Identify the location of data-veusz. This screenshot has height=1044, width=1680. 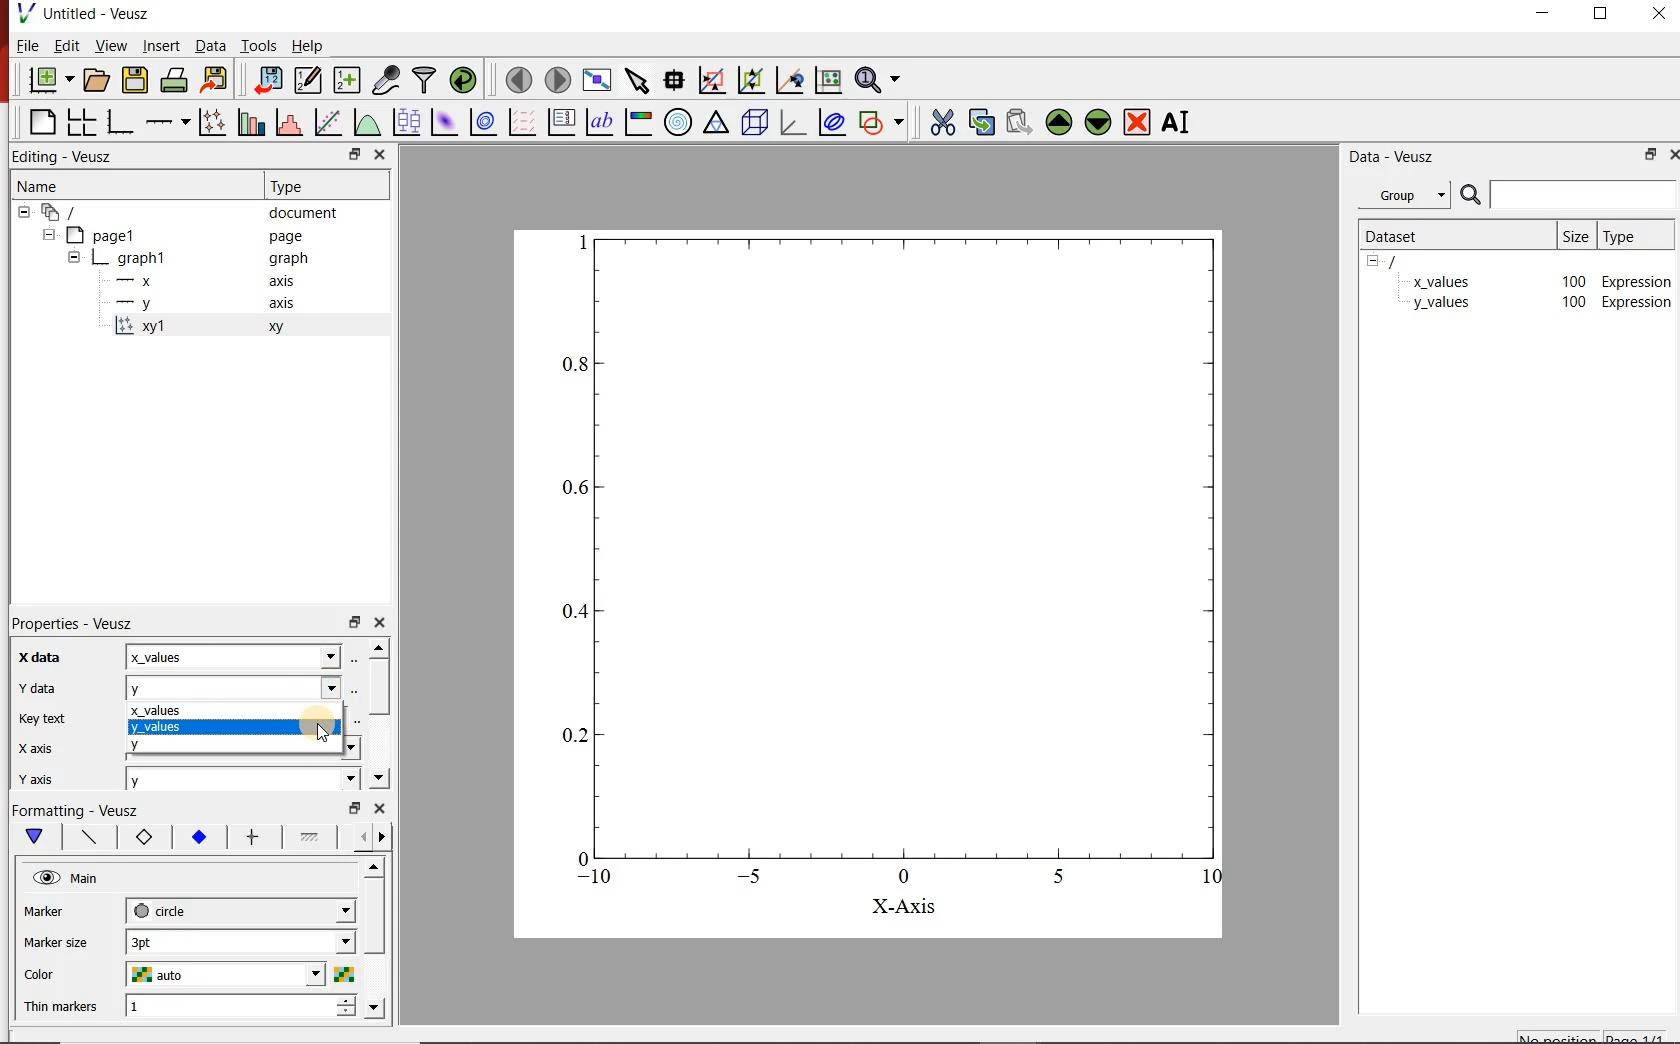
(1393, 159).